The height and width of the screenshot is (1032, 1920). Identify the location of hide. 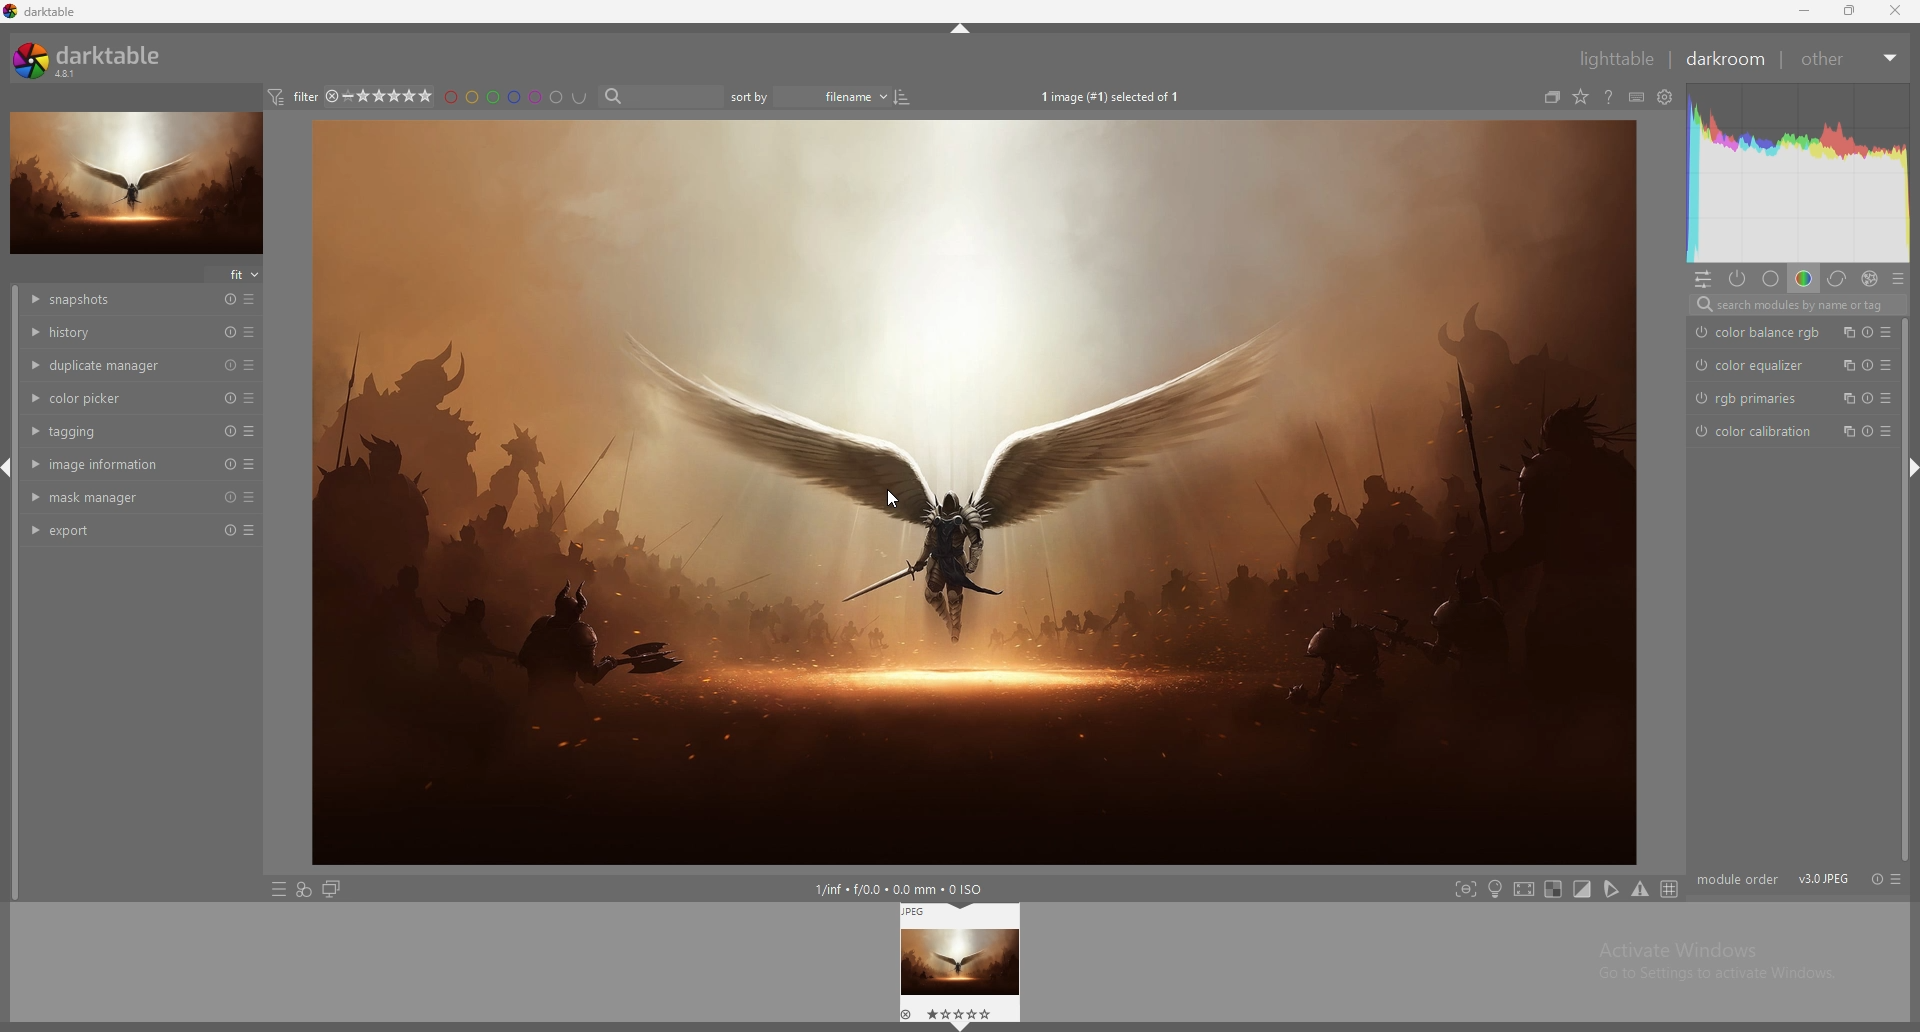
(960, 32).